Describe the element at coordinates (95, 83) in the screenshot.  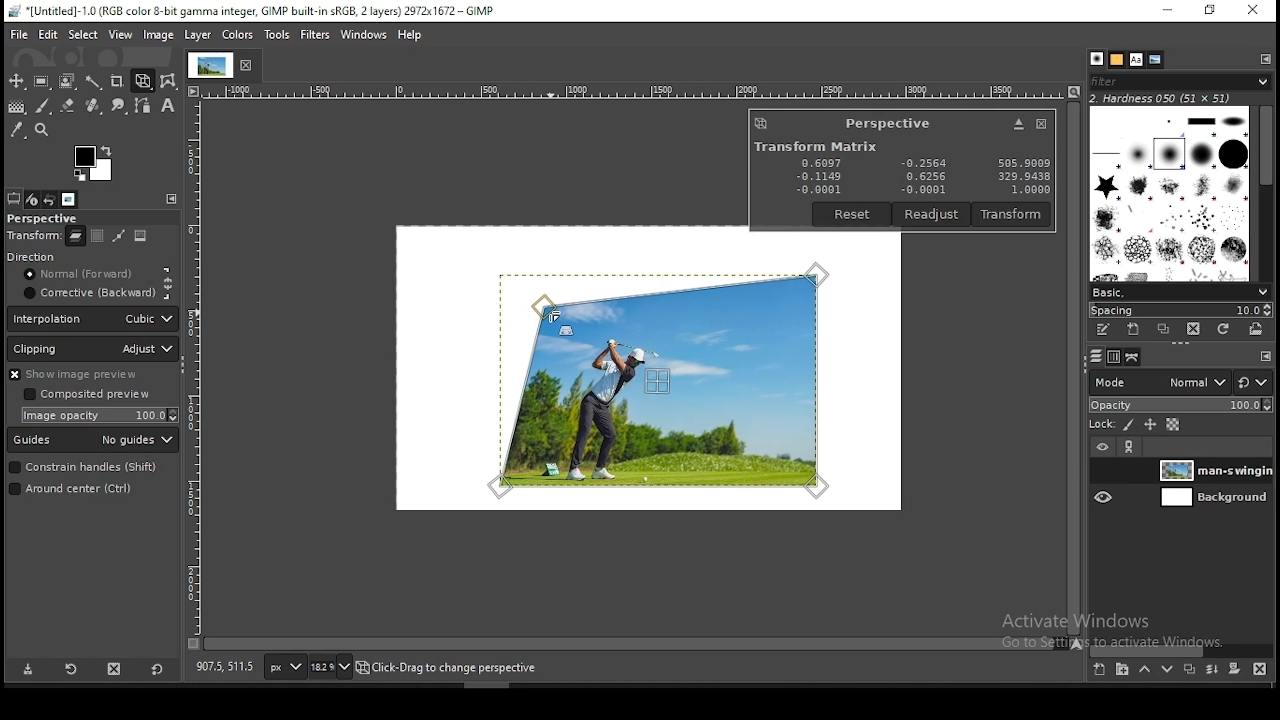
I see `fuzzy select tool` at that location.